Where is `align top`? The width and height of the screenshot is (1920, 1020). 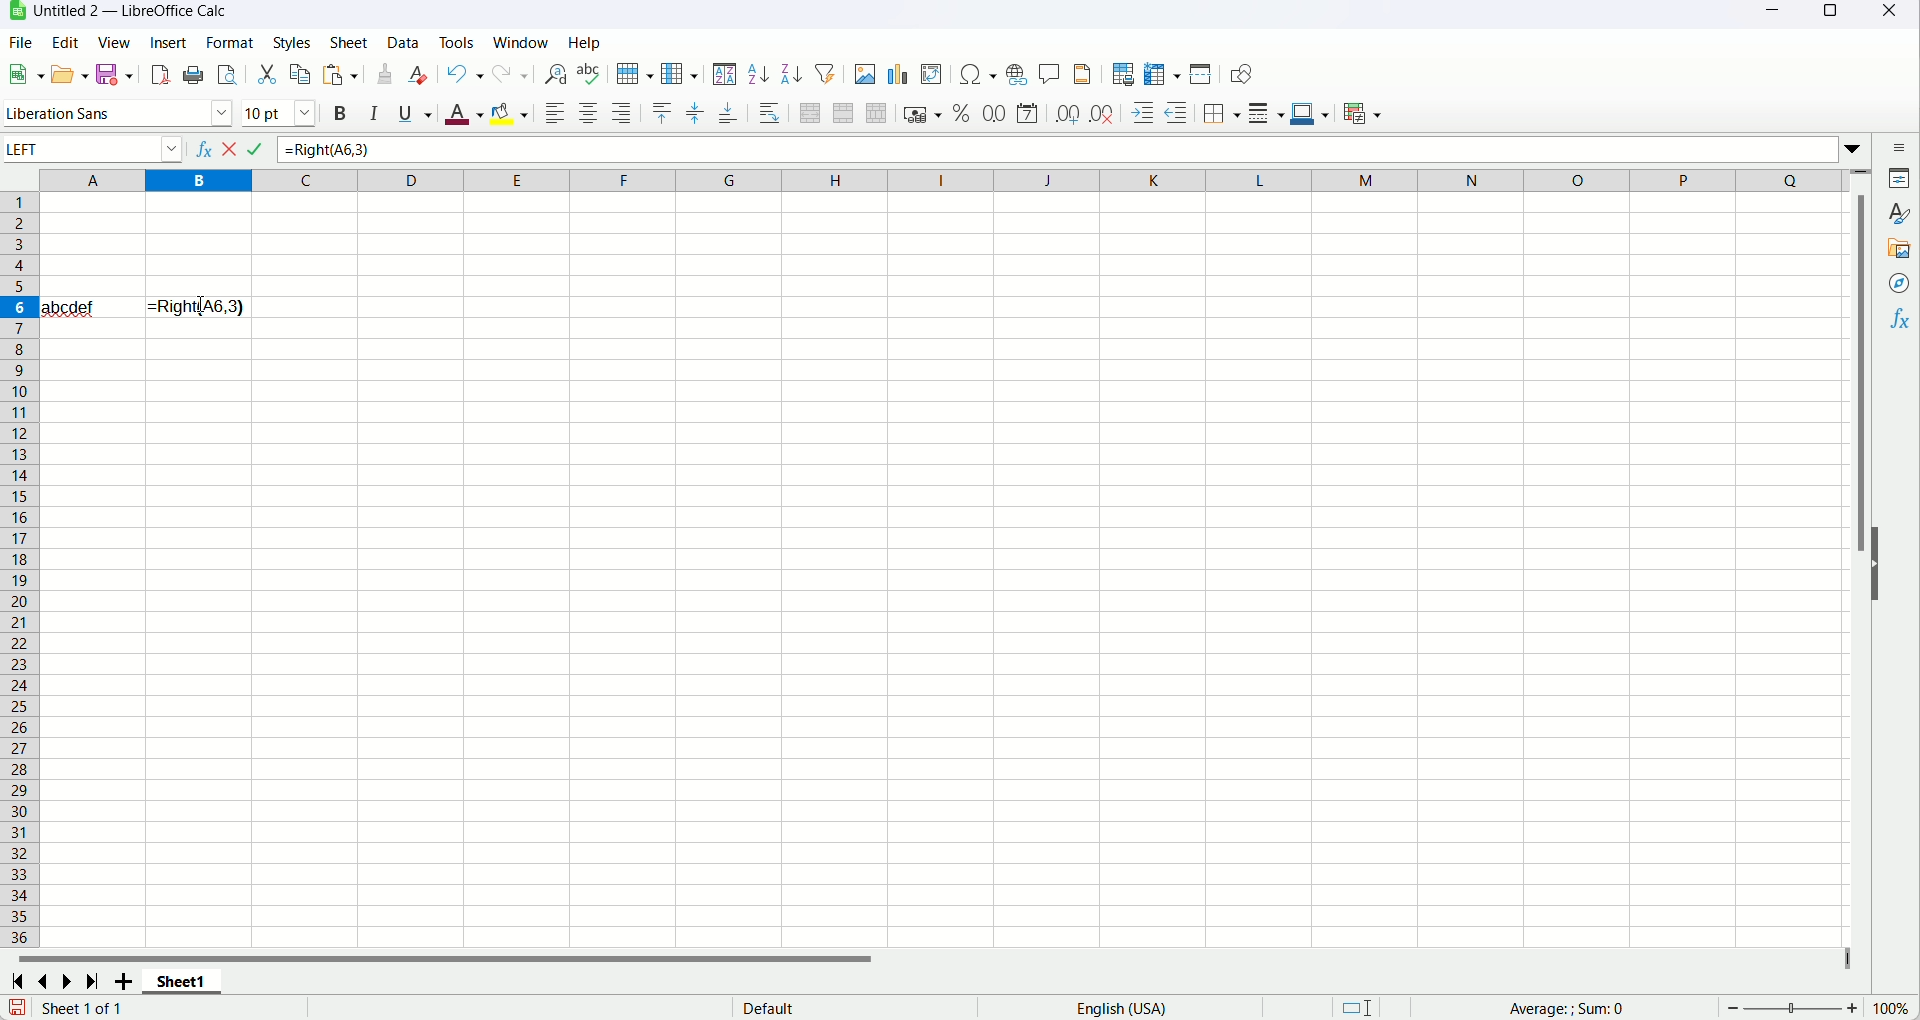 align top is located at coordinates (663, 113).